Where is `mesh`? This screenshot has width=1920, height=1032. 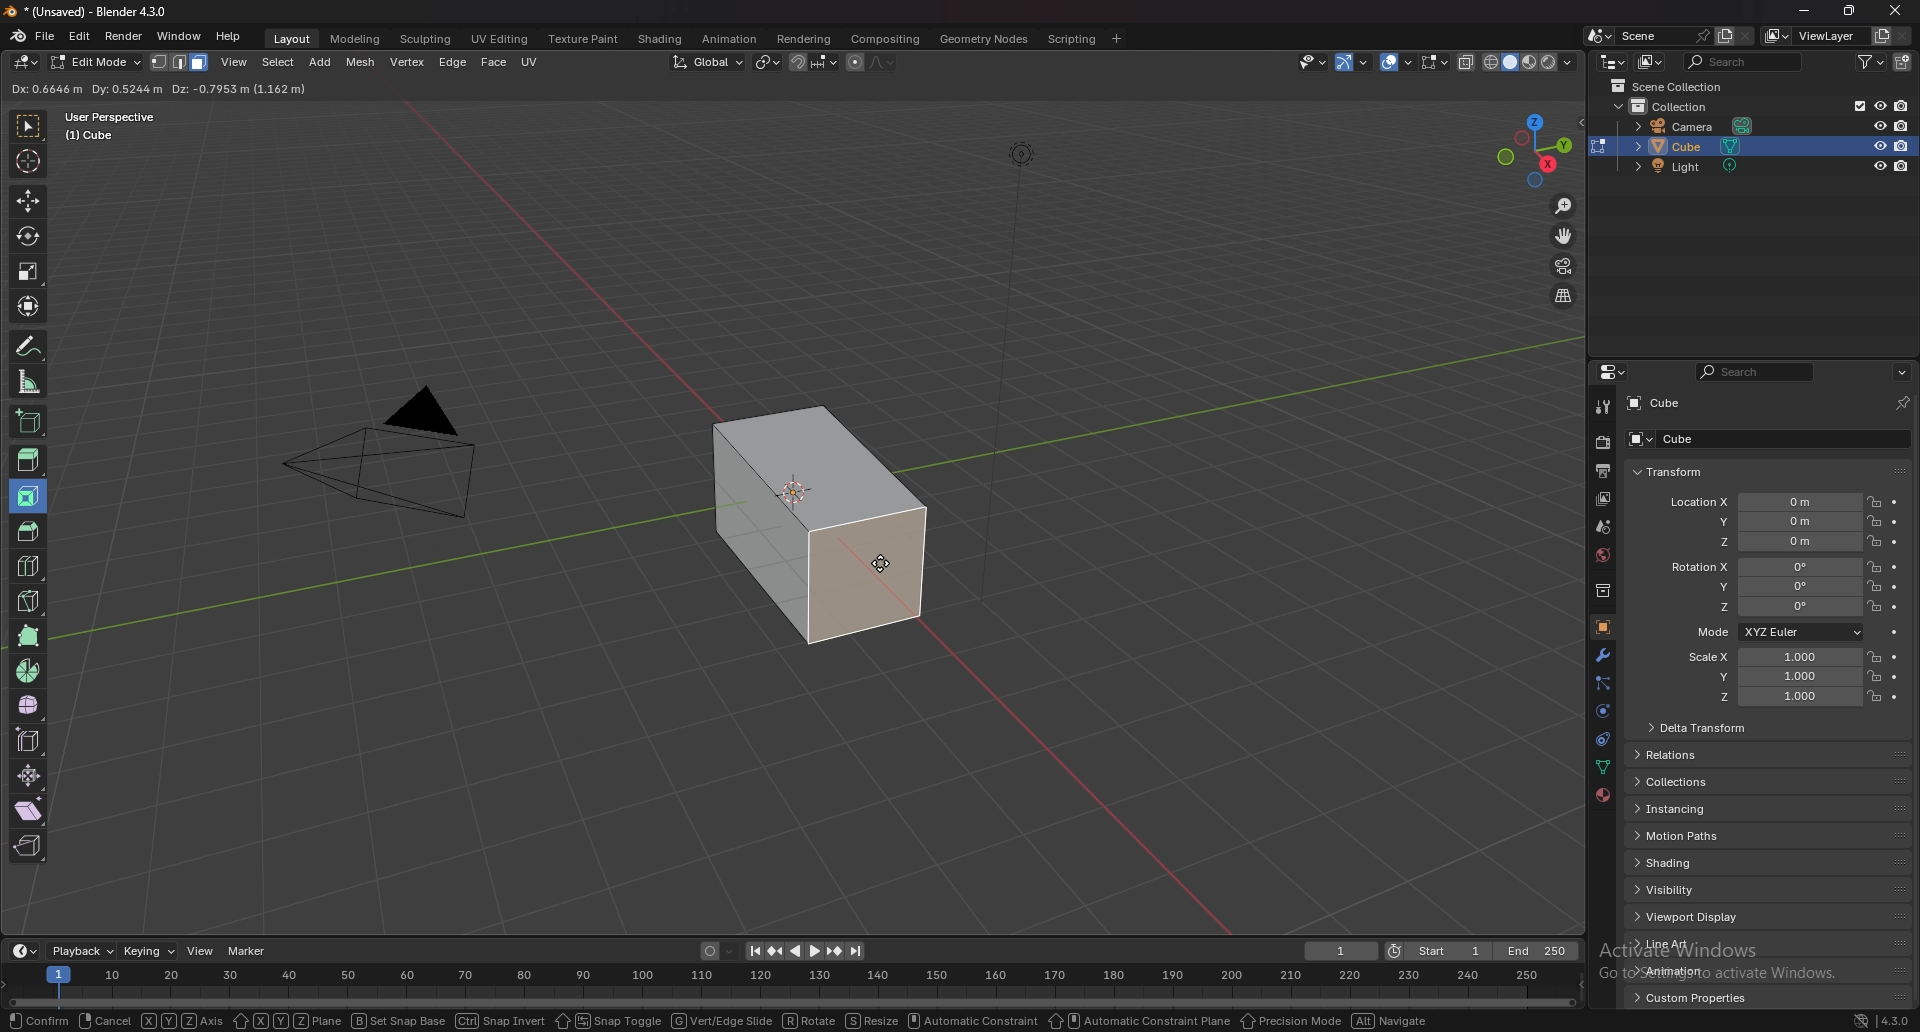
mesh is located at coordinates (361, 63).